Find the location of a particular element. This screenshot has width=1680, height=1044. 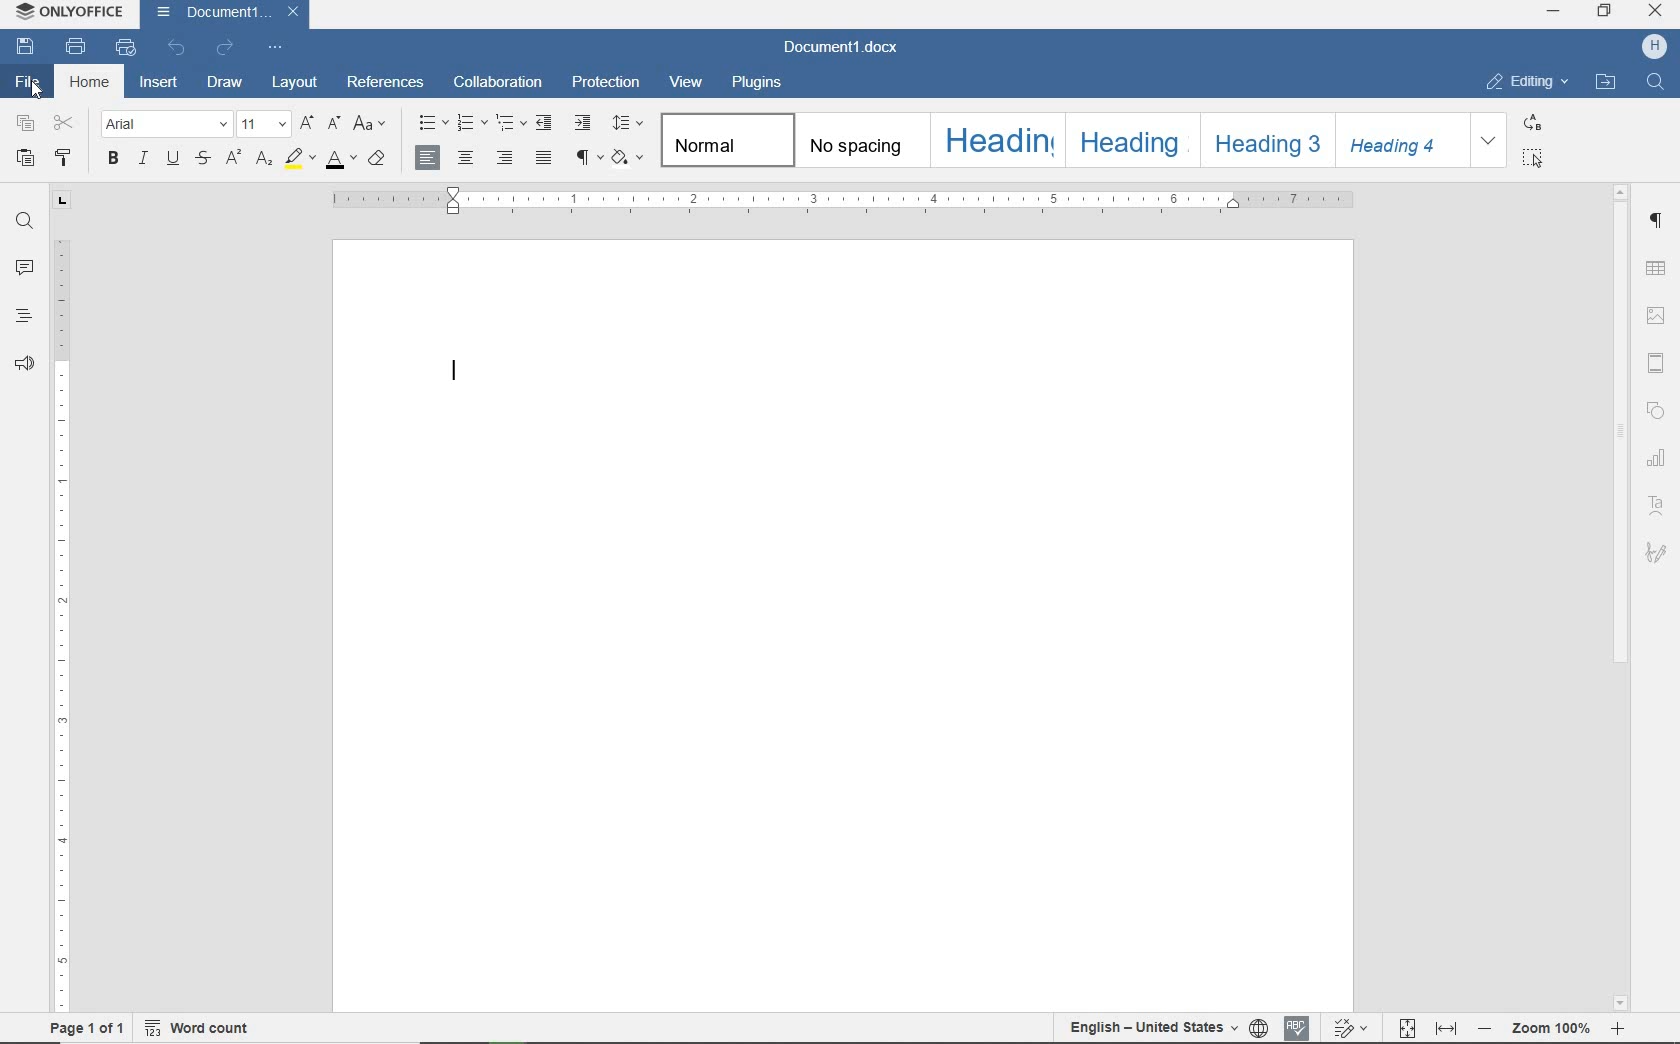

font is located at coordinates (166, 125).